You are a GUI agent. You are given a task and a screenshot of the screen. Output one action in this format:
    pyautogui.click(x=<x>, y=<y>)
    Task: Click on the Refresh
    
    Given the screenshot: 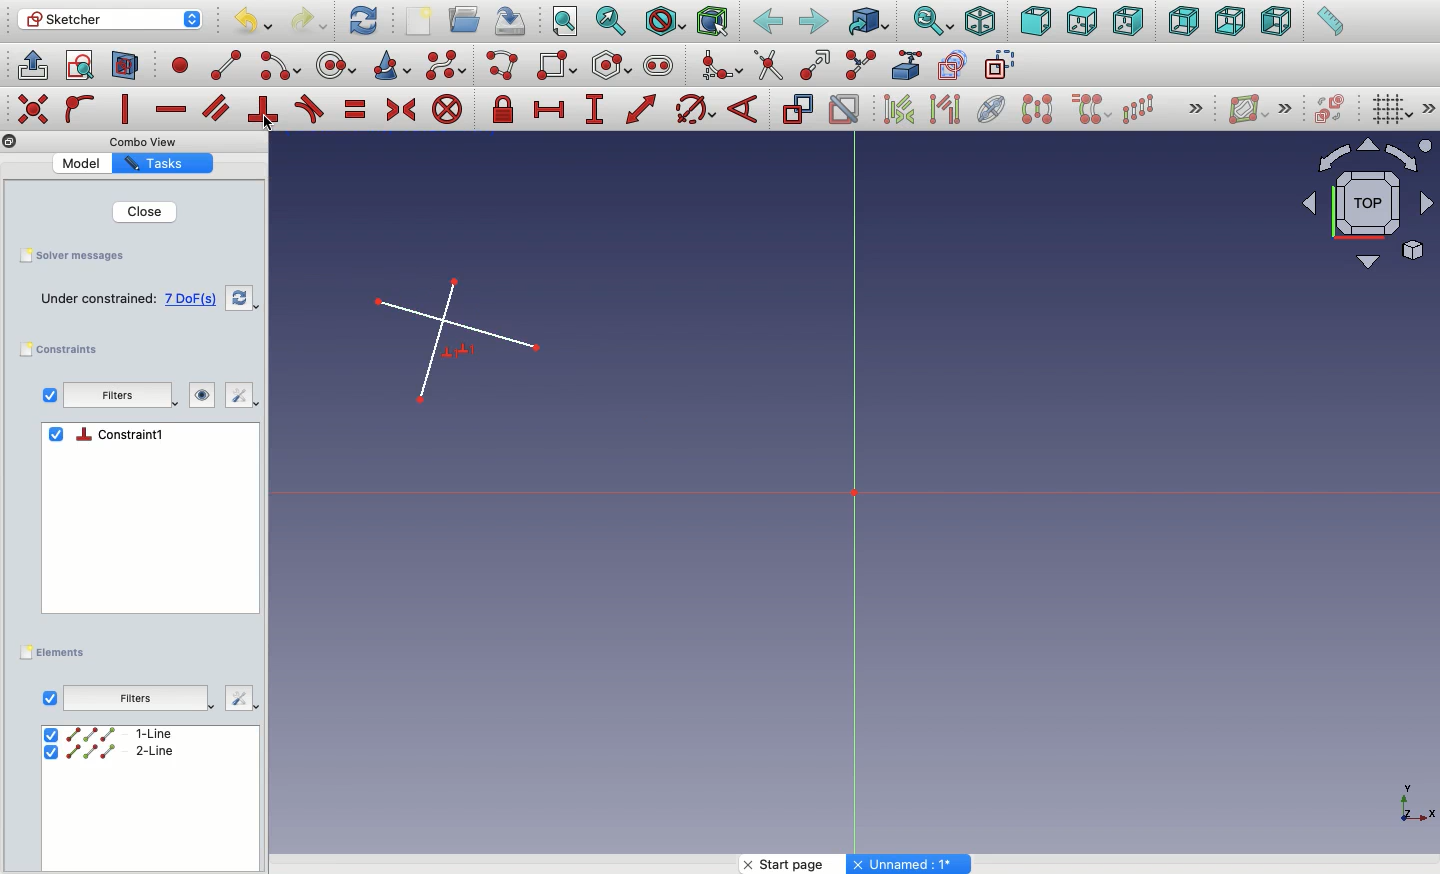 What is the action you would take?
    pyautogui.click(x=240, y=300)
    